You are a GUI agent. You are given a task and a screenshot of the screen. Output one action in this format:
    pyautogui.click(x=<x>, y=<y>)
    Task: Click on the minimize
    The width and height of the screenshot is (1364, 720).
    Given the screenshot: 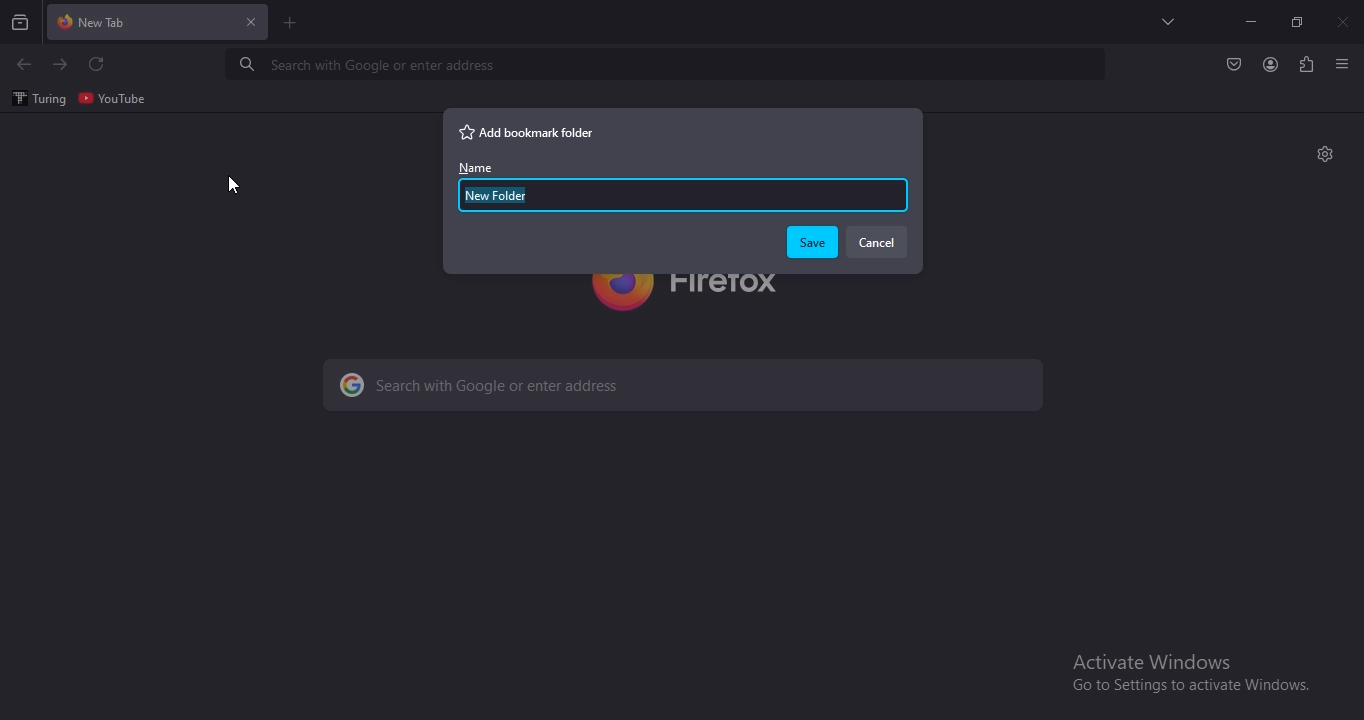 What is the action you would take?
    pyautogui.click(x=1251, y=22)
    